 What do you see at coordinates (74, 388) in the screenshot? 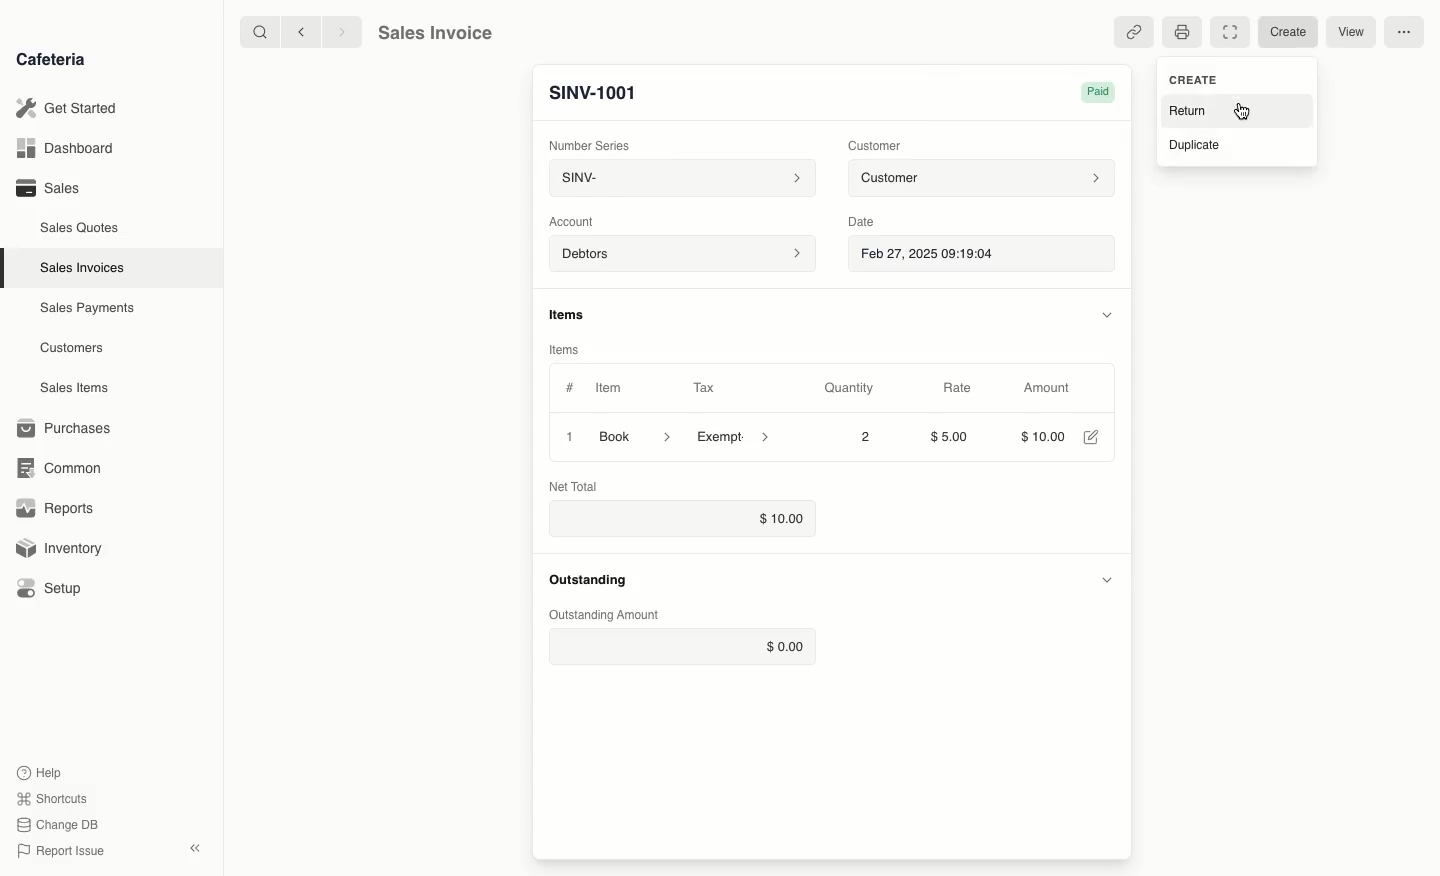
I see `Sales Items` at bounding box center [74, 388].